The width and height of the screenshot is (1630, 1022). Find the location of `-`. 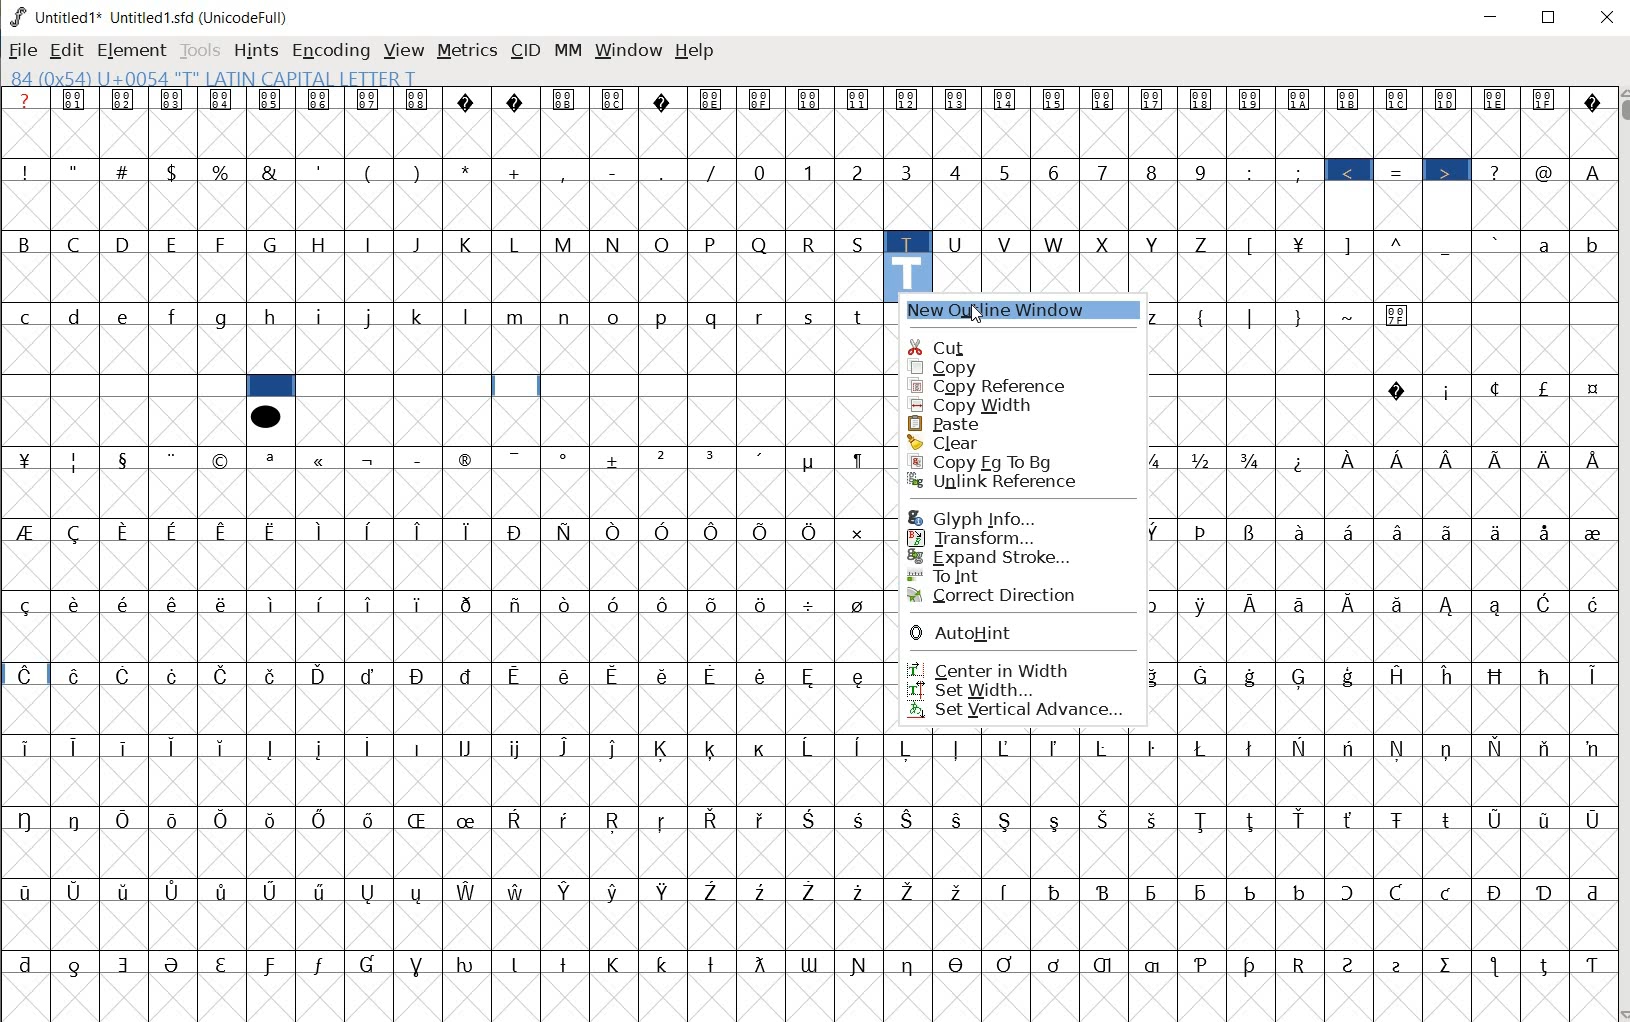

- is located at coordinates (613, 171).